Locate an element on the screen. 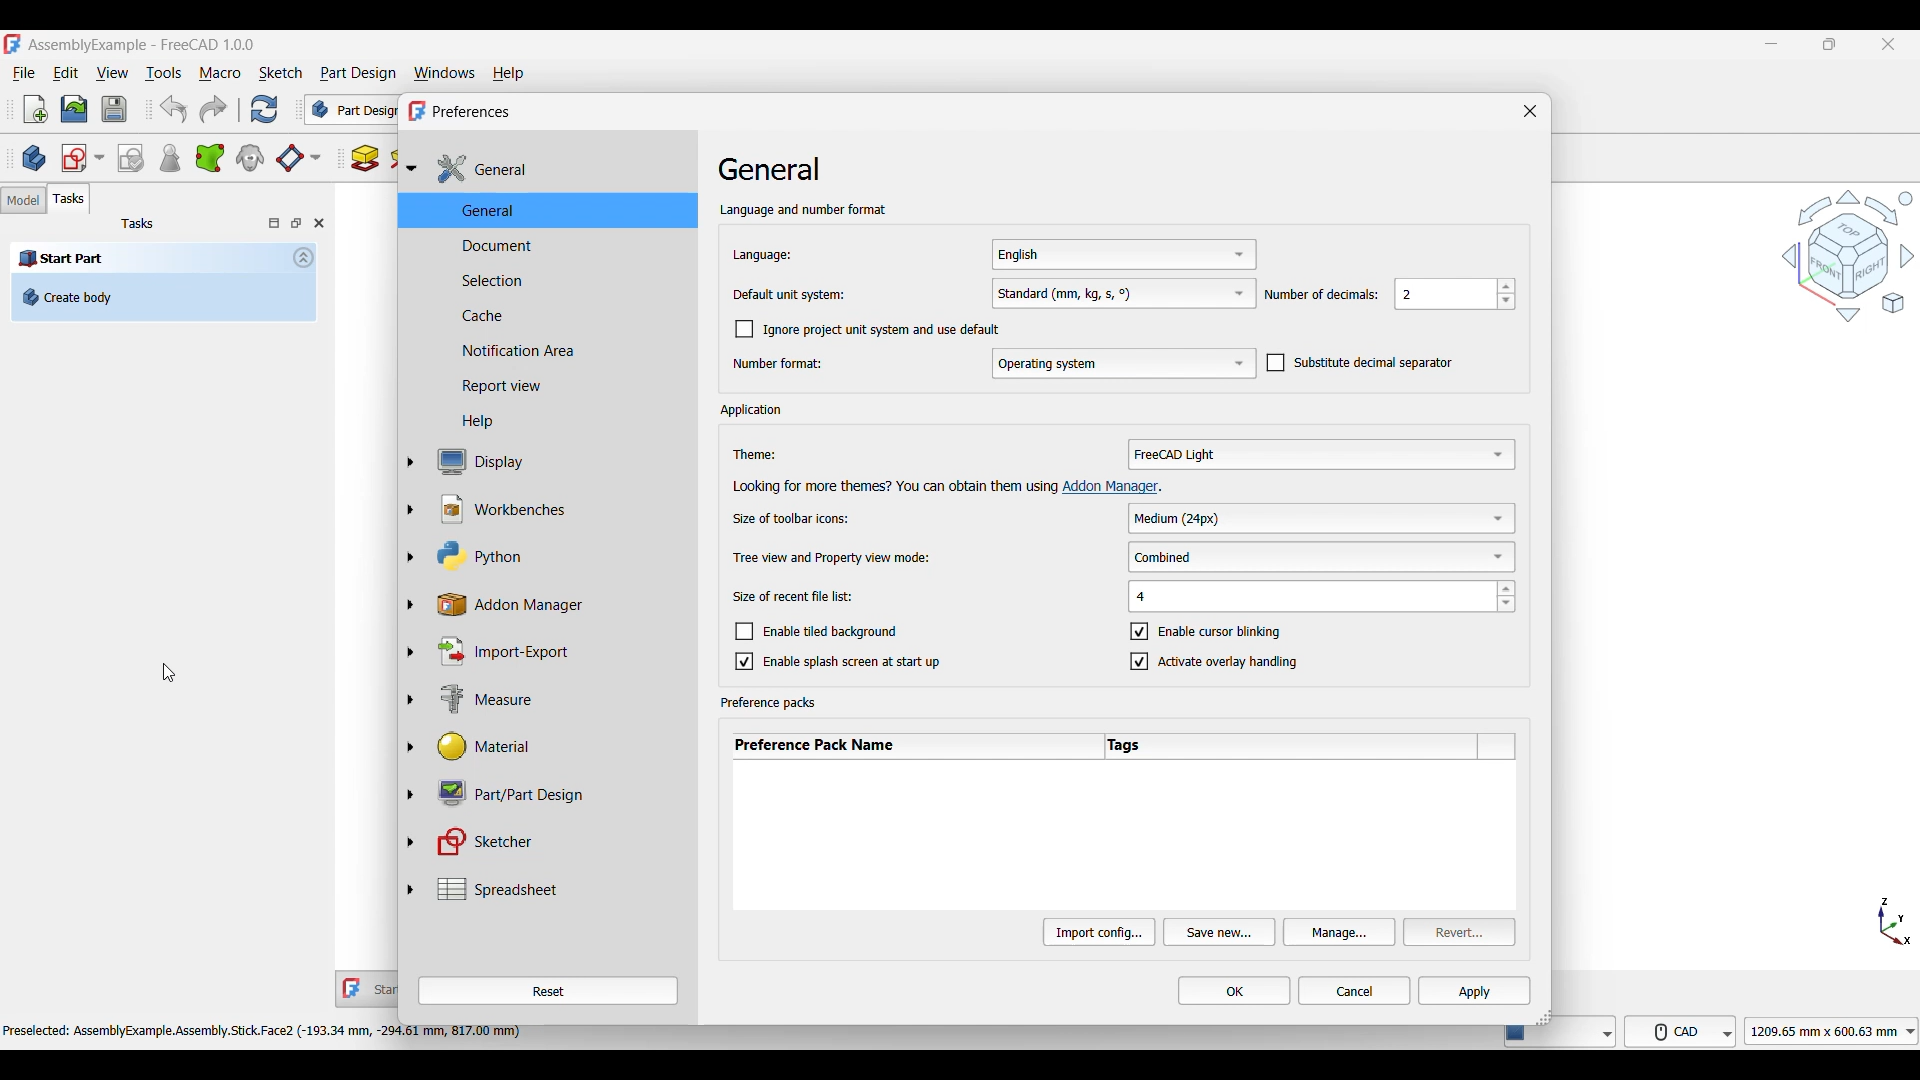  Spreadsheet is located at coordinates (557, 889).